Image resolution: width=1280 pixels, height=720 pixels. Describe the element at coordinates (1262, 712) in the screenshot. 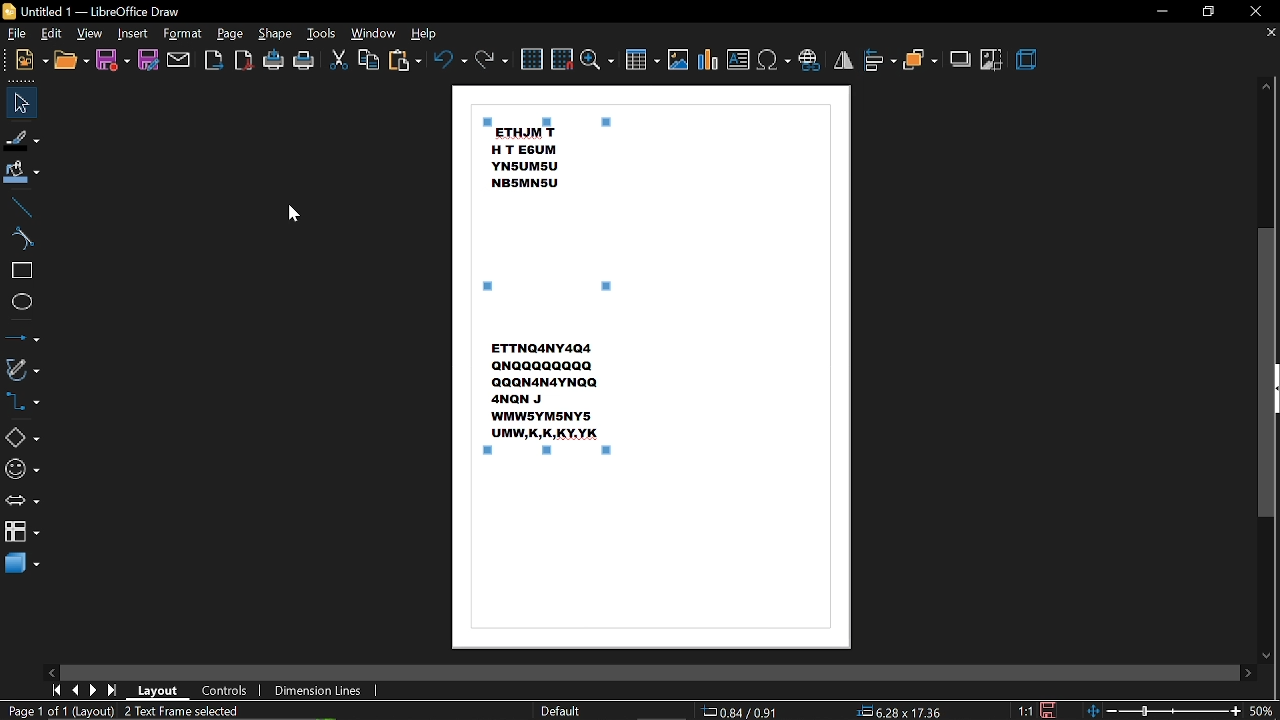

I see `50%` at that location.